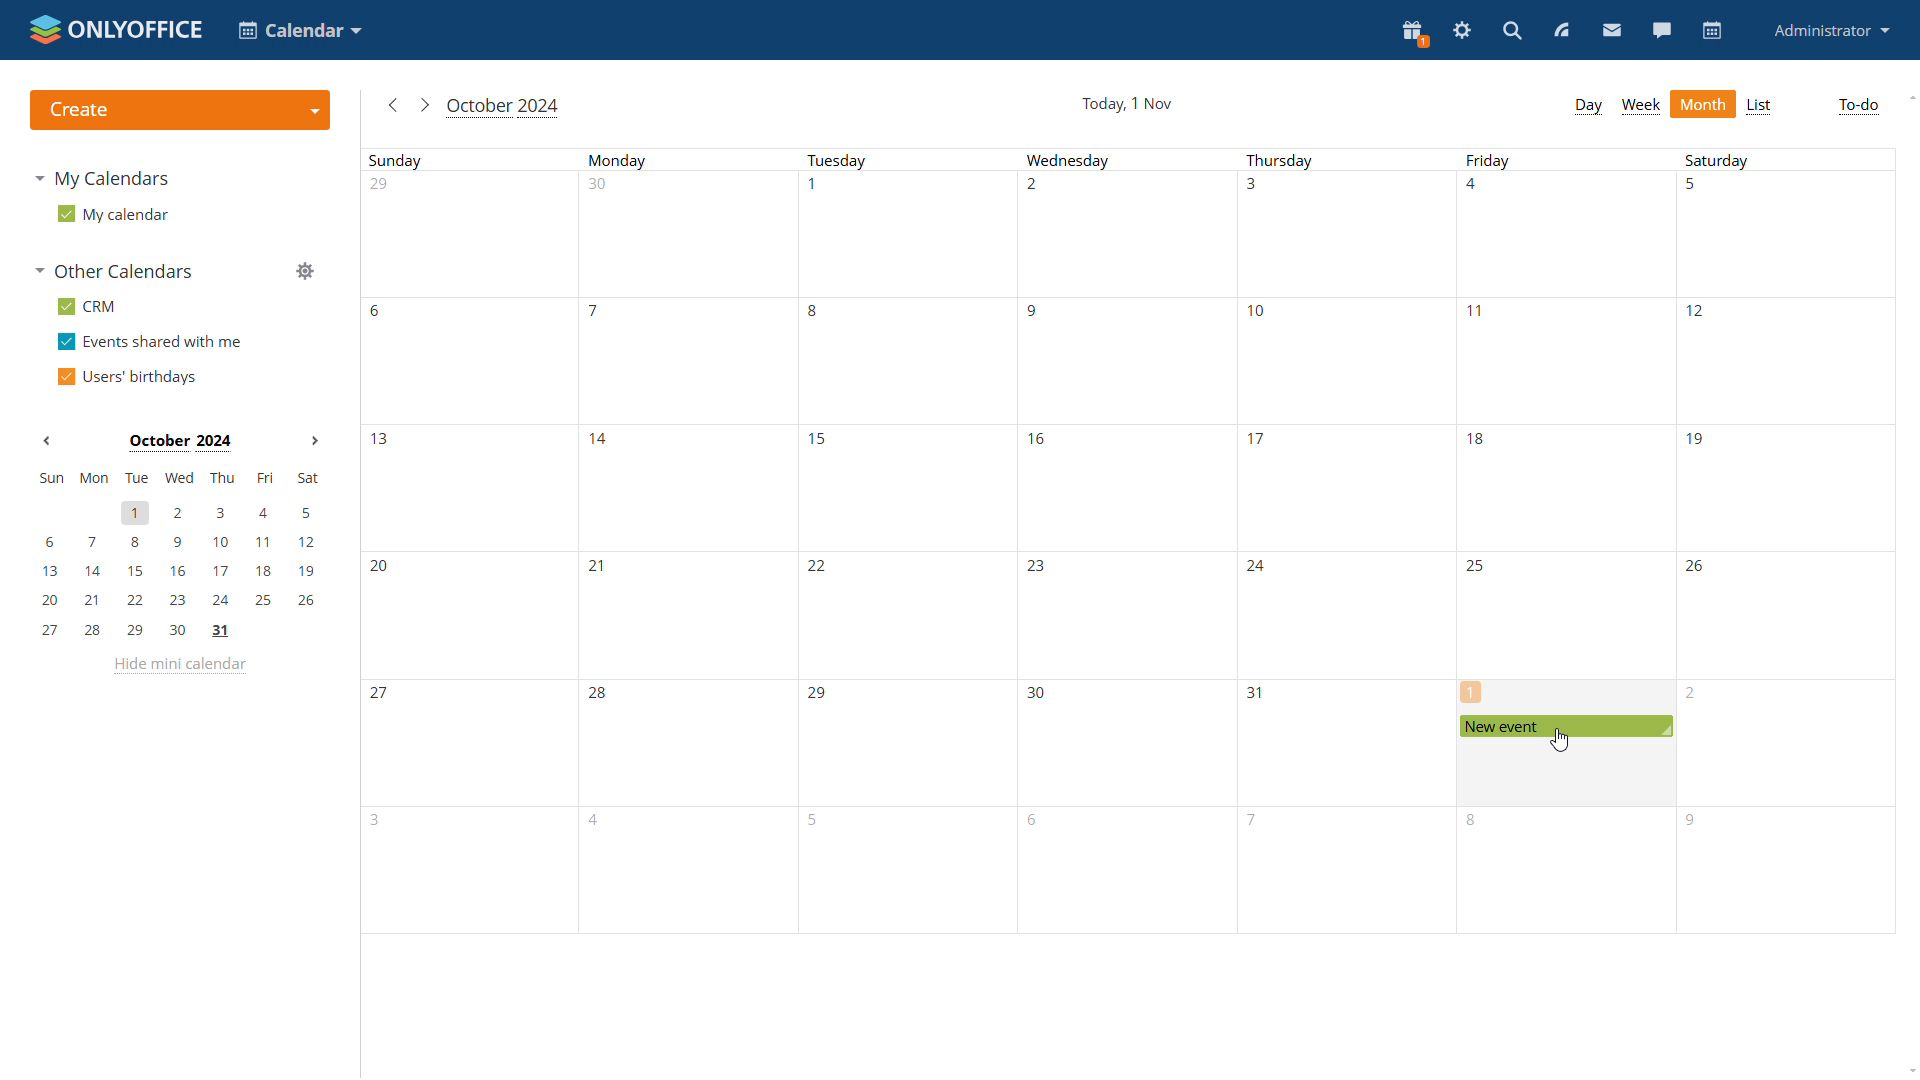 Image resolution: width=1920 pixels, height=1080 pixels. Describe the element at coordinates (1564, 542) in the screenshot. I see `Friday` at that location.